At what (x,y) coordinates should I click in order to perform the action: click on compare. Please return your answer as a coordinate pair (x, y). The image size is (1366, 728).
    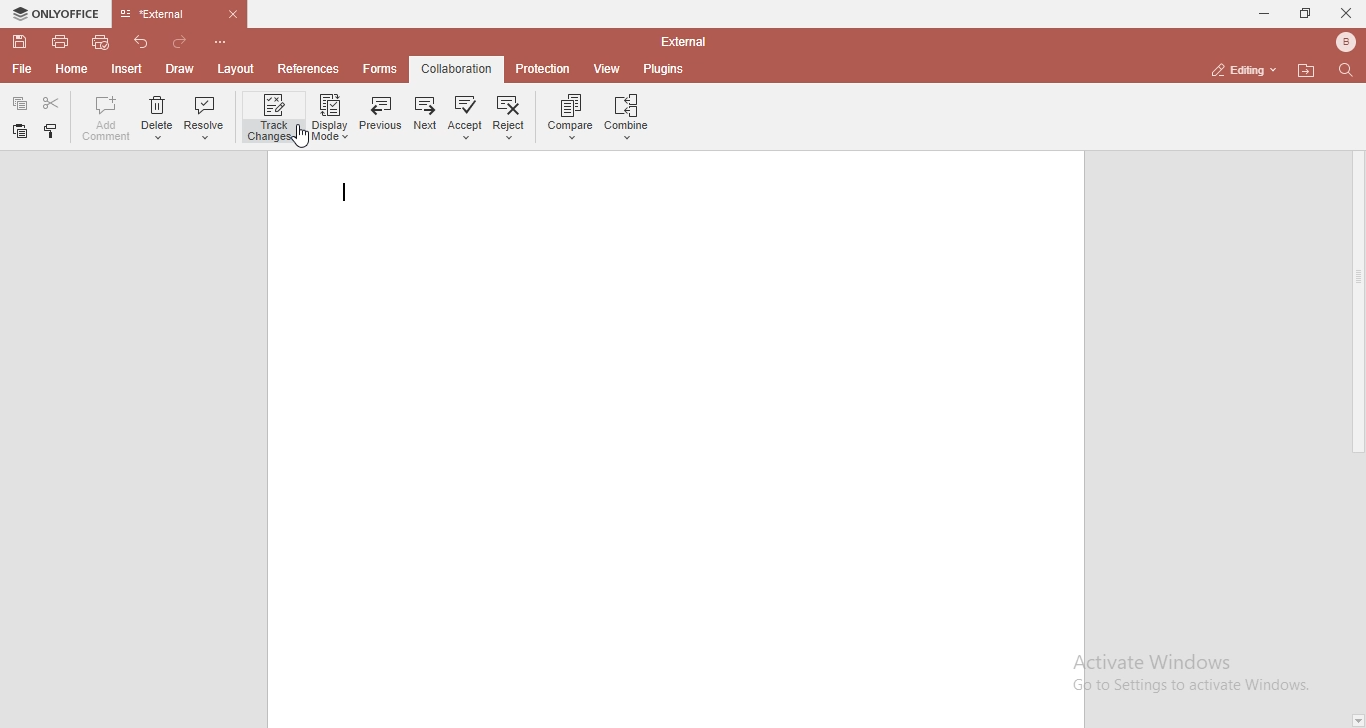
    Looking at the image, I should click on (567, 116).